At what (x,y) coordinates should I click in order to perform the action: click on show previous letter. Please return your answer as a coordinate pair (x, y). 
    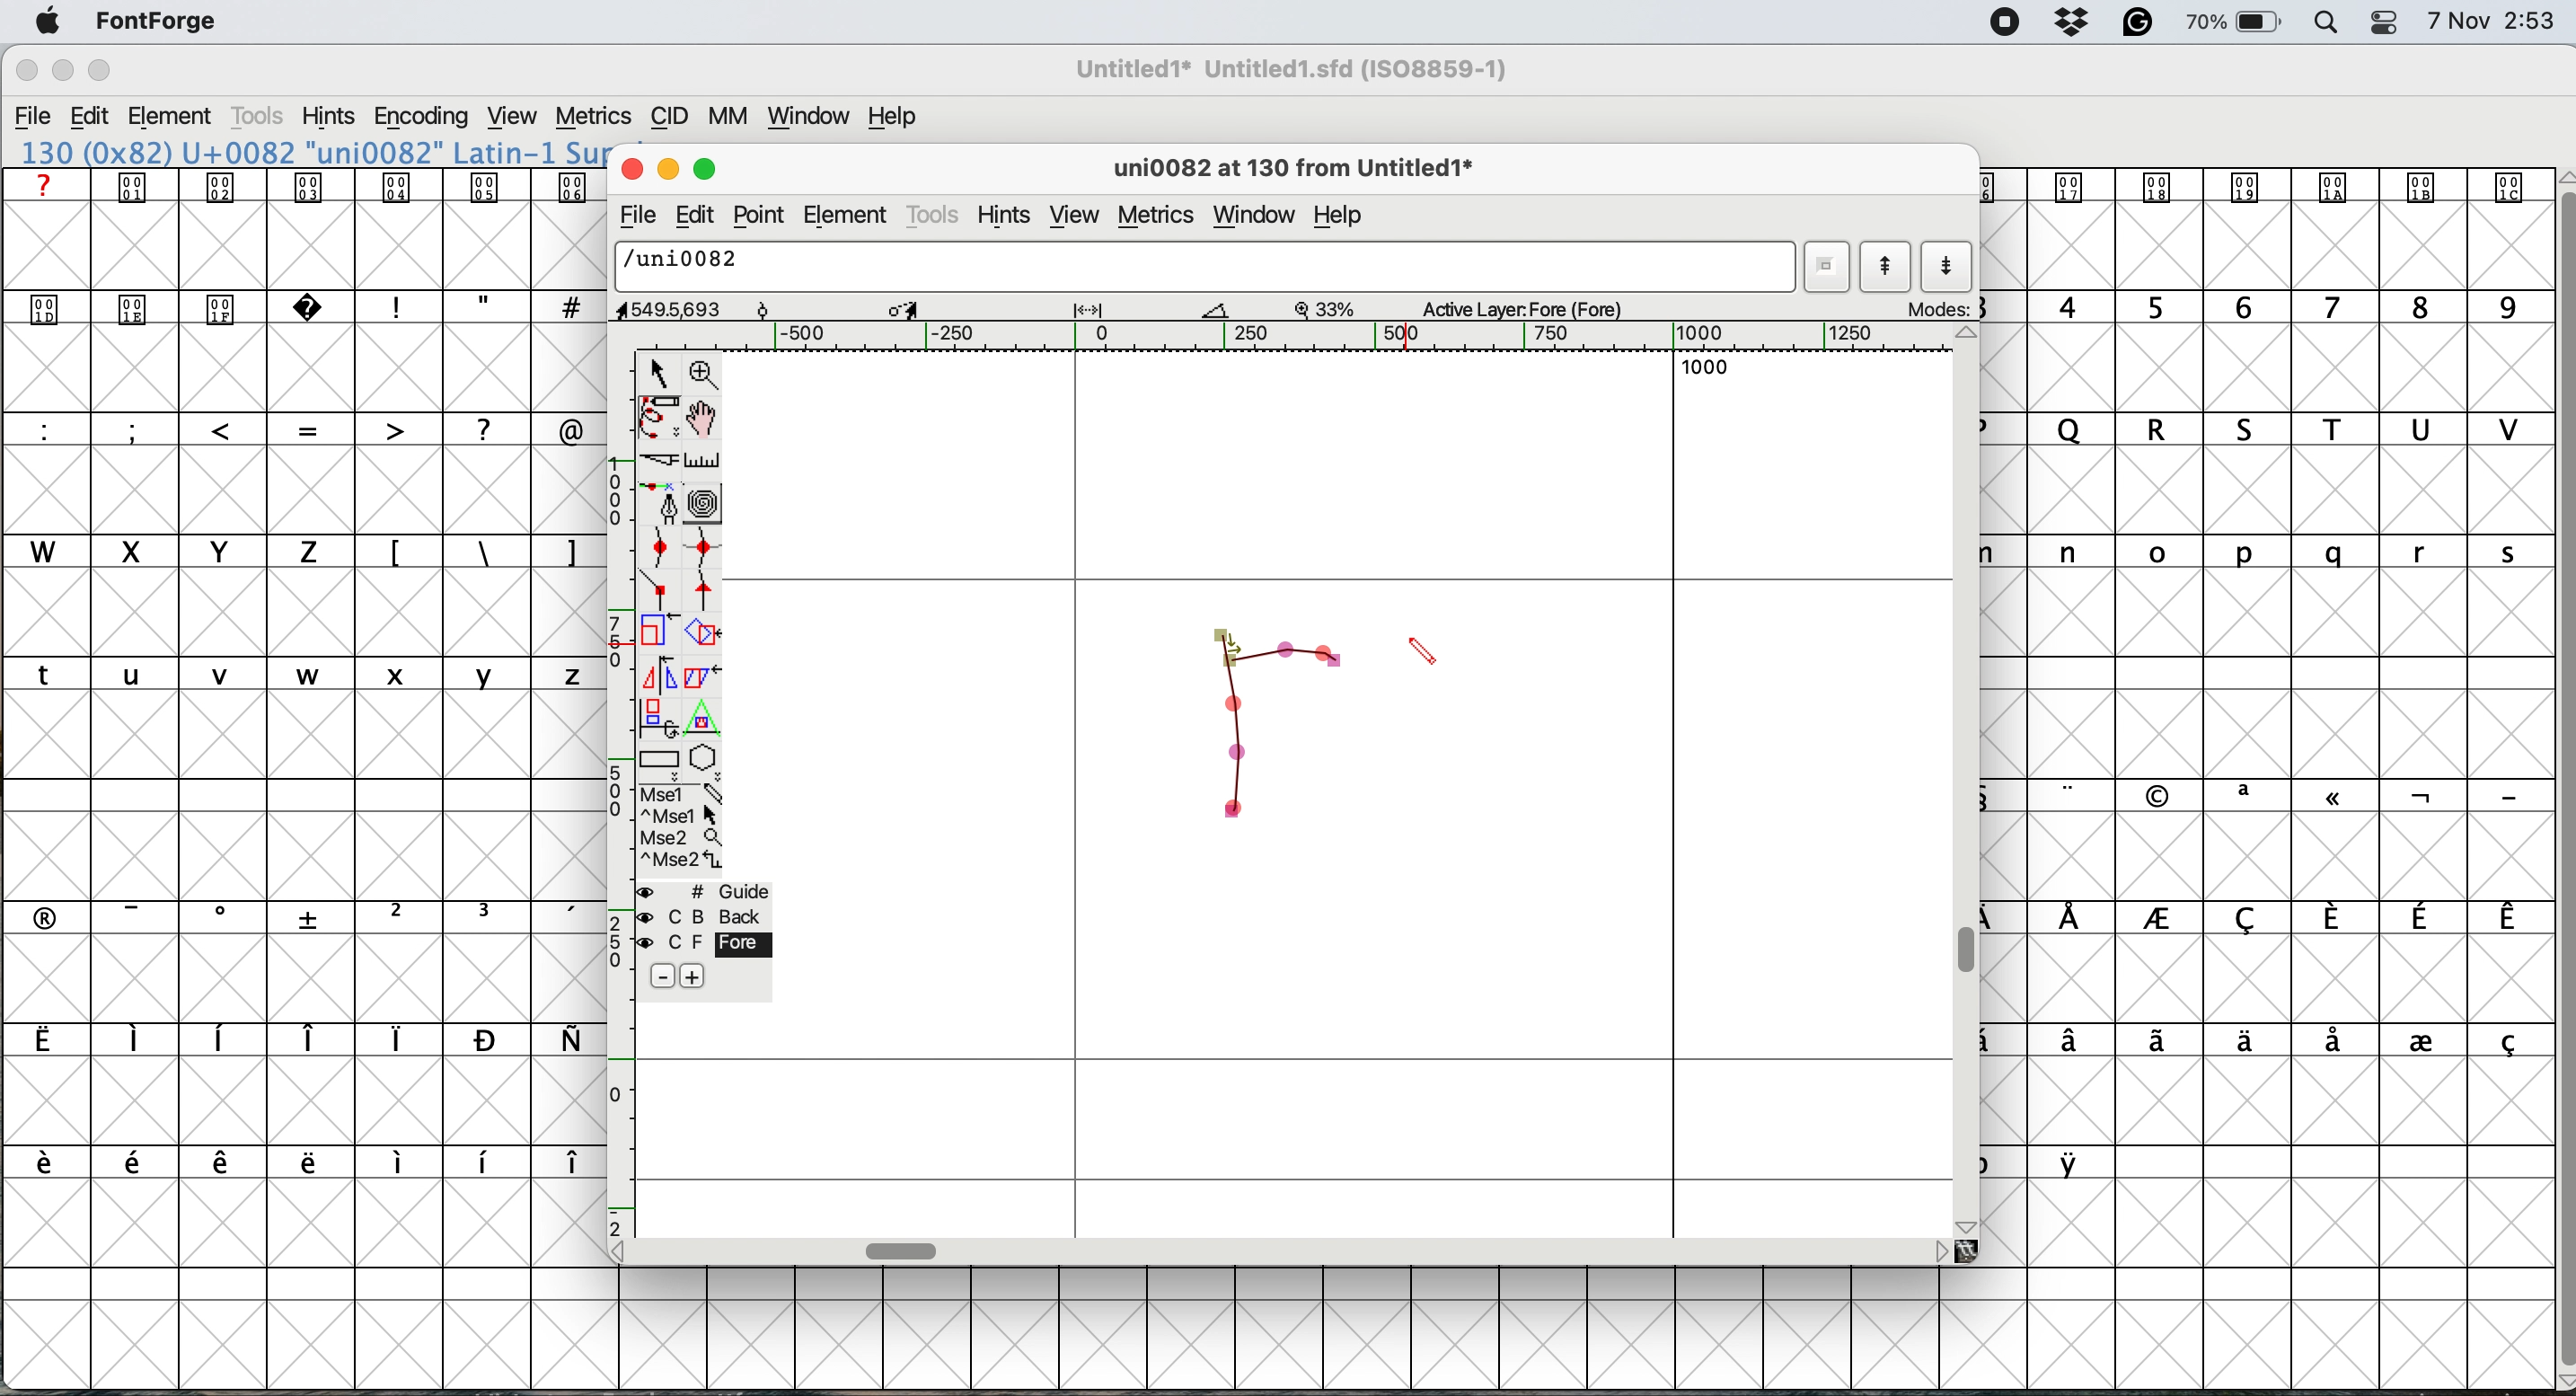
    Looking at the image, I should click on (1886, 266).